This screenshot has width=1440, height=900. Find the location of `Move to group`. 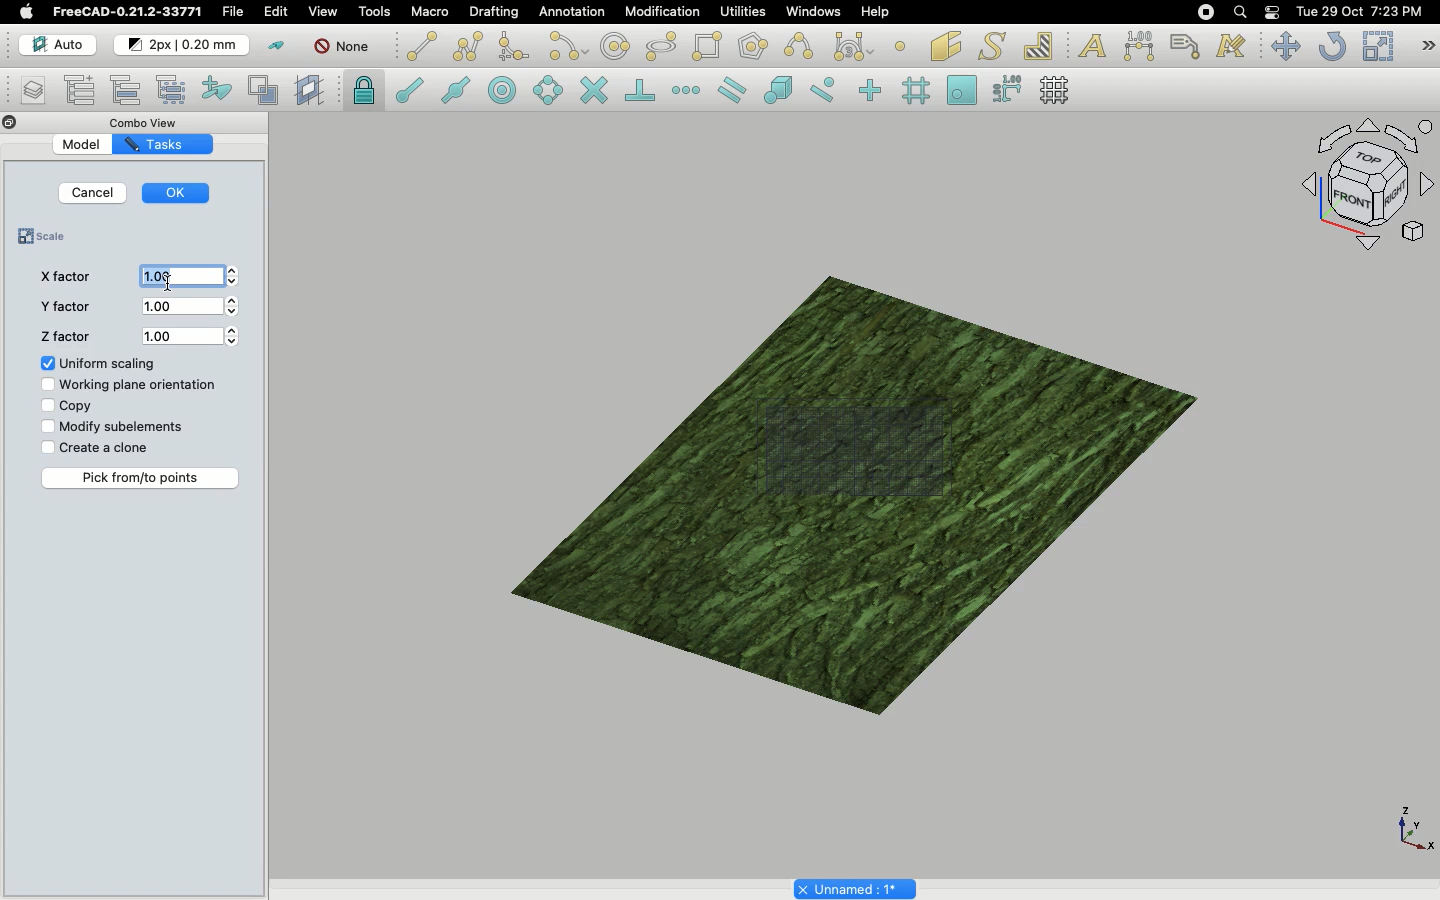

Move to group is located at coordinates (127, 89).